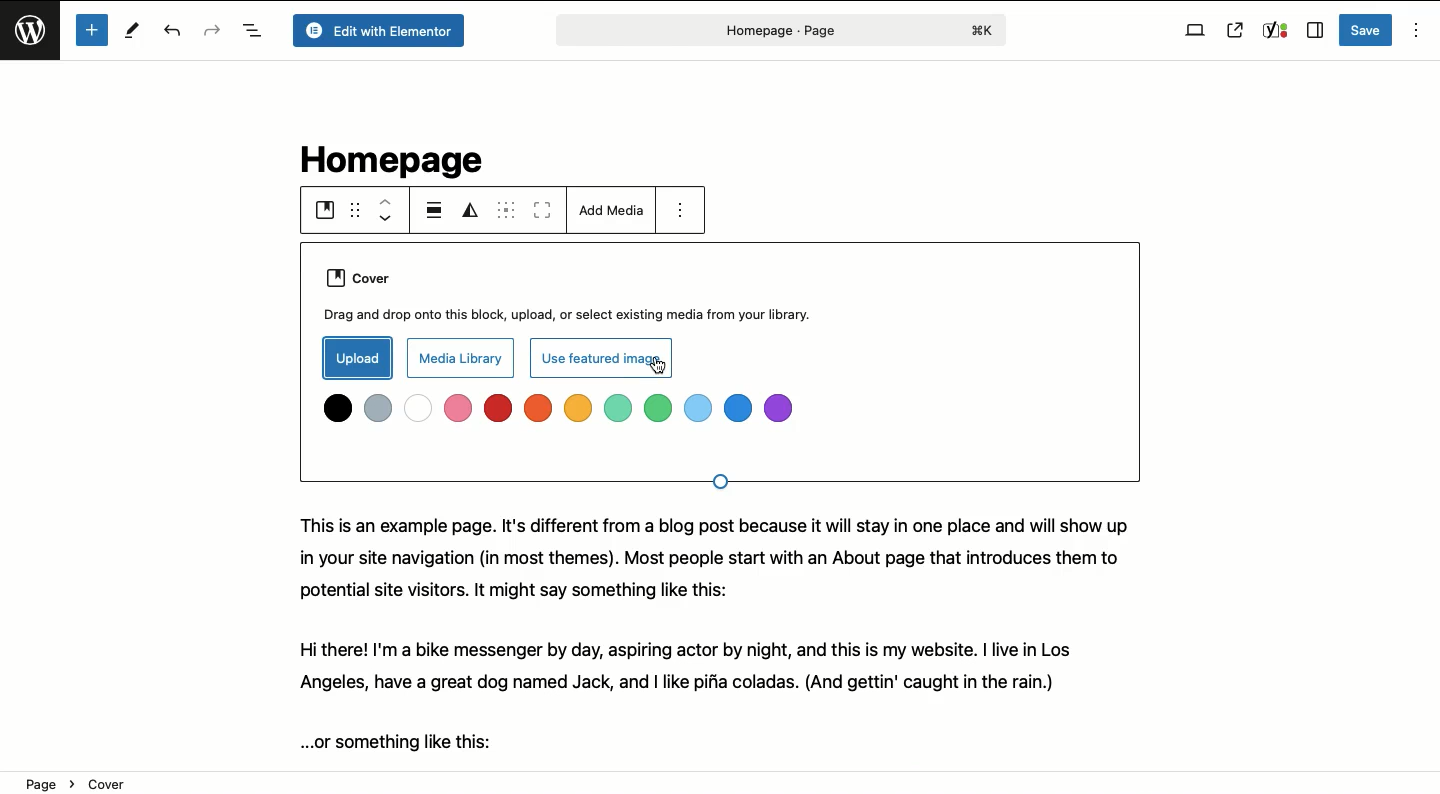  I want to click on Tools, so click(134, 33).